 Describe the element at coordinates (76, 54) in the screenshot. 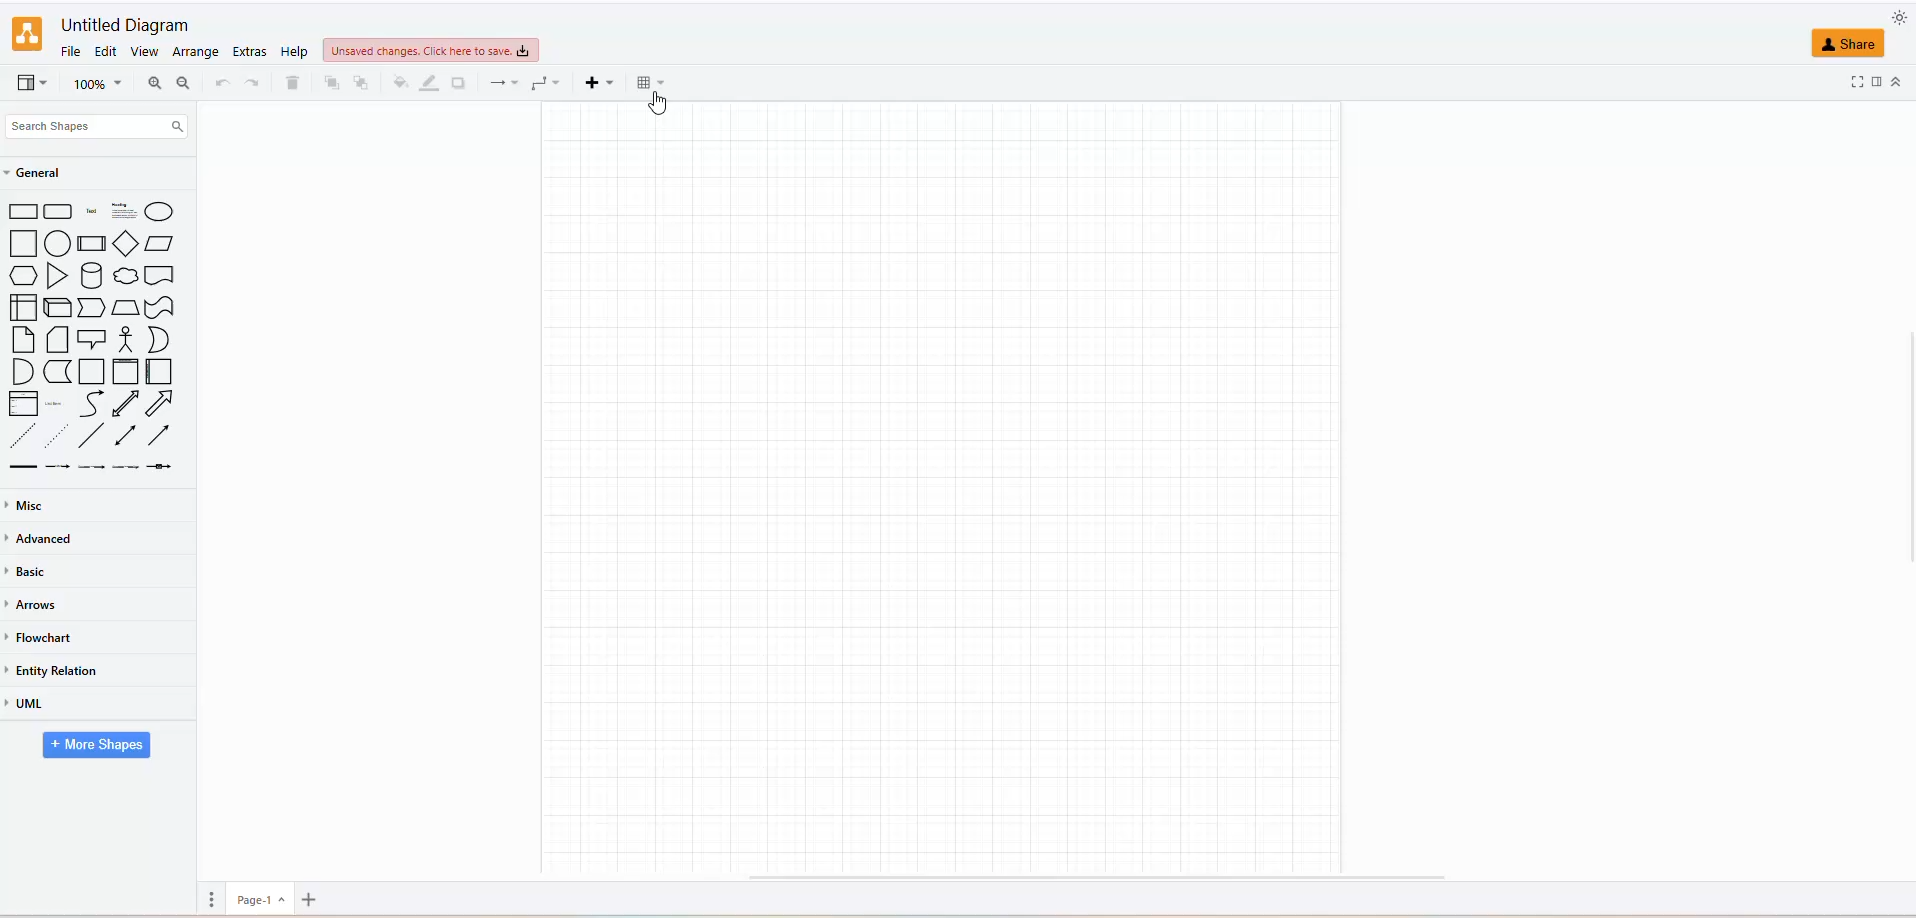

I see `file` at that location.